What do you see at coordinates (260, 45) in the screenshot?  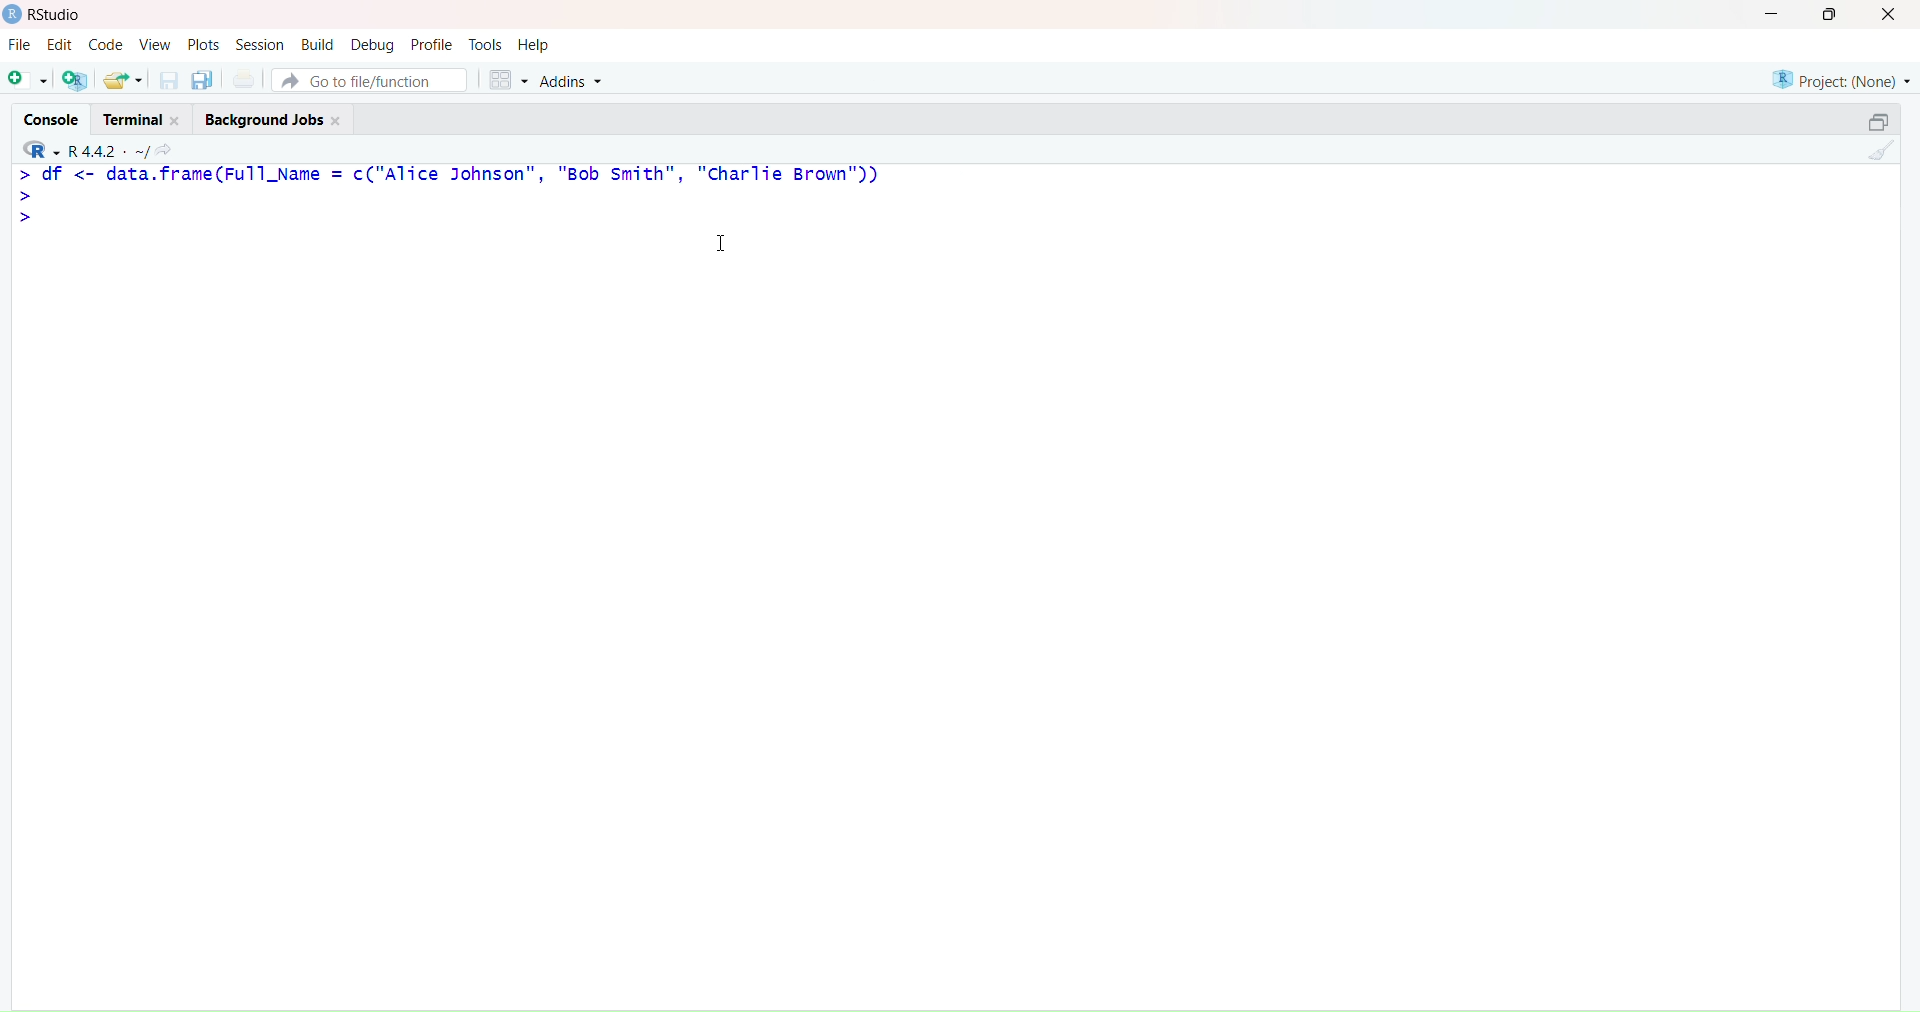 I see `Session` at bounding box center [260, 45].